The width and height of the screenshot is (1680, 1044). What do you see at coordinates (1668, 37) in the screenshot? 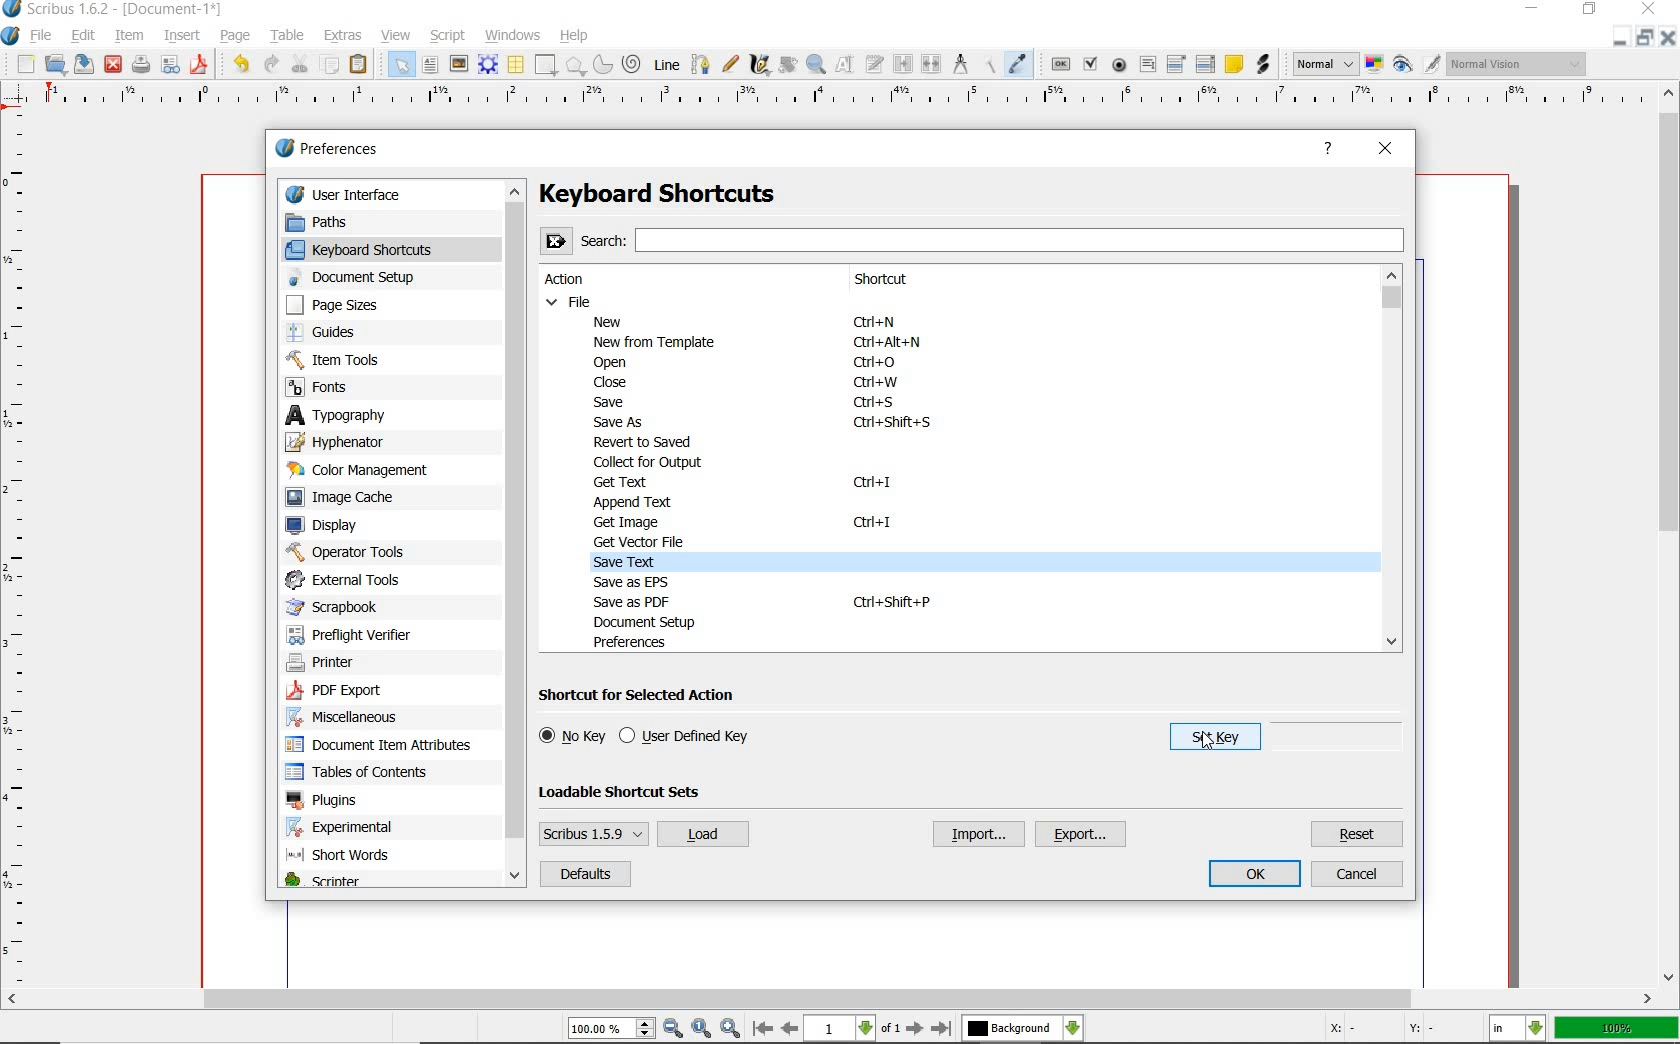
I see `close` at bounding box center [1668, 37].